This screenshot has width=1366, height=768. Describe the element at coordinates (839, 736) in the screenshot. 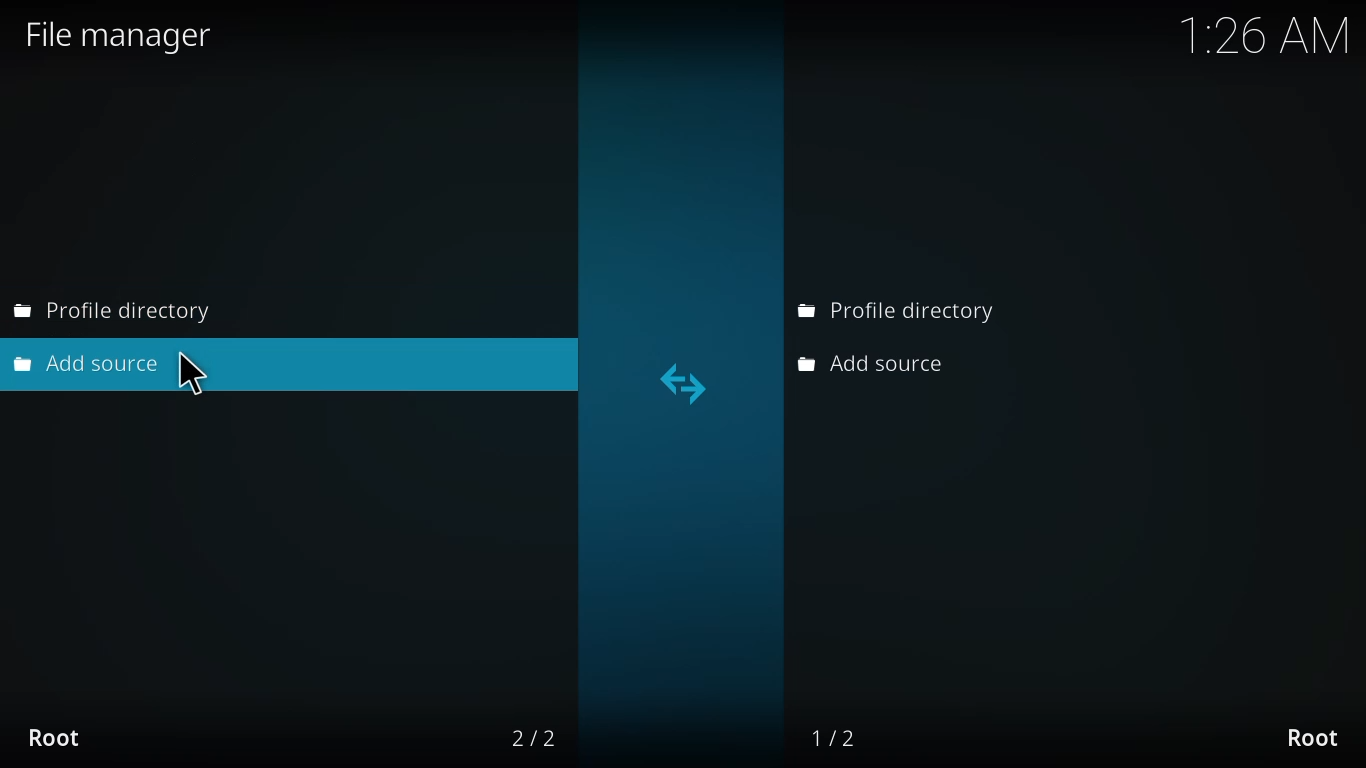

I see `1/2` at that location.